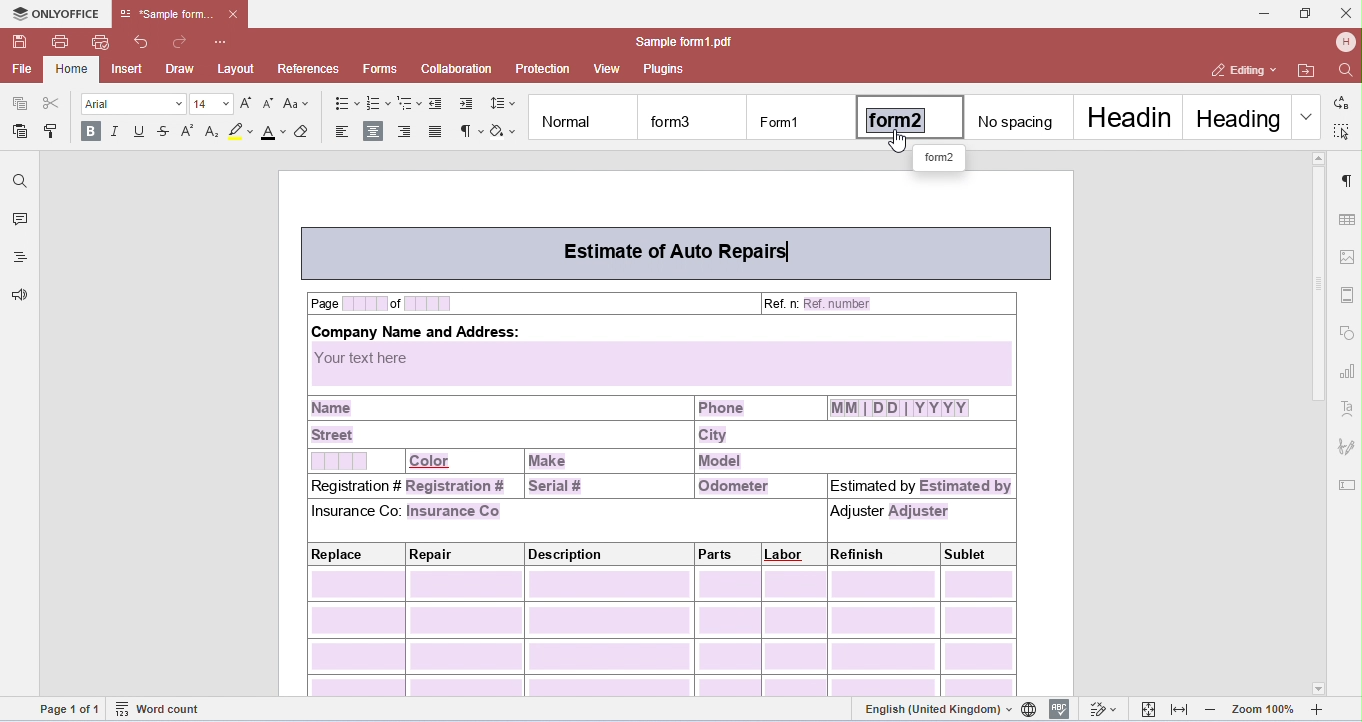 The width and height of the screenshot is (1362, 722). I want to click on cut, so click(51, 103).